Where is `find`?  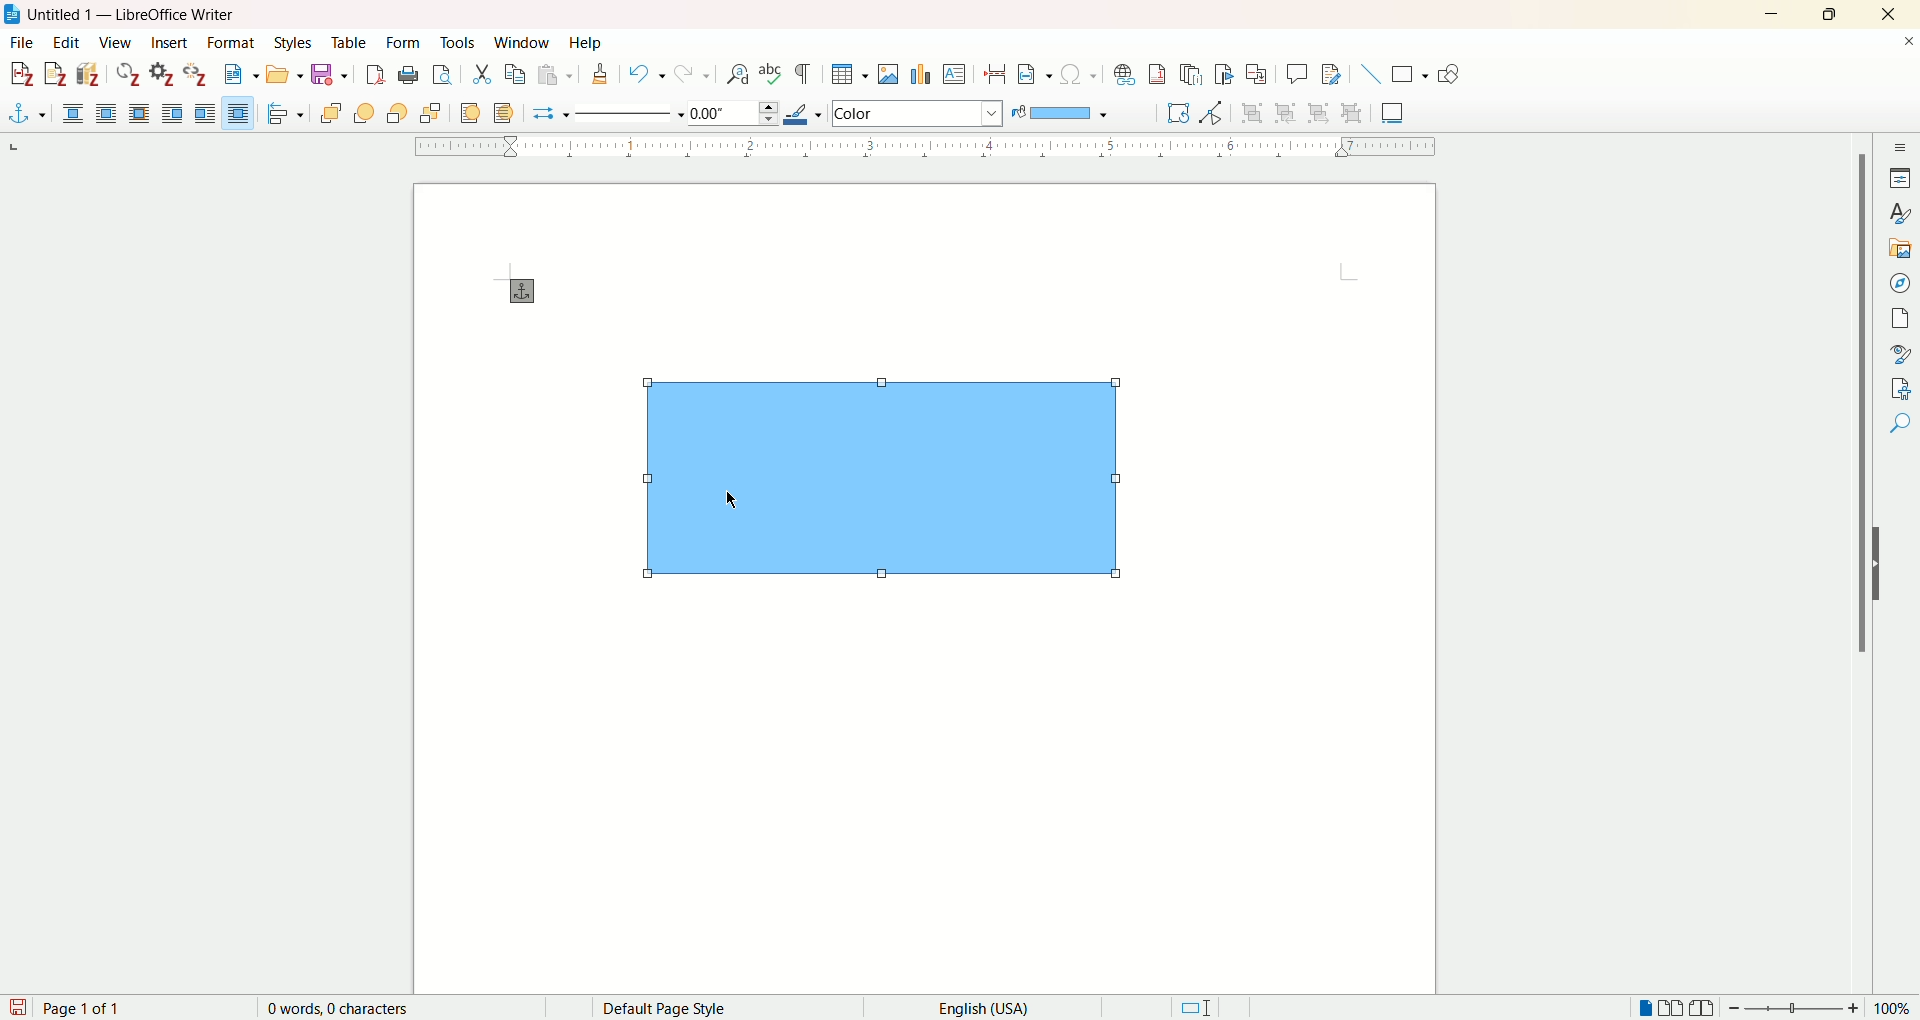 find is located at coordinates (1901, 453).